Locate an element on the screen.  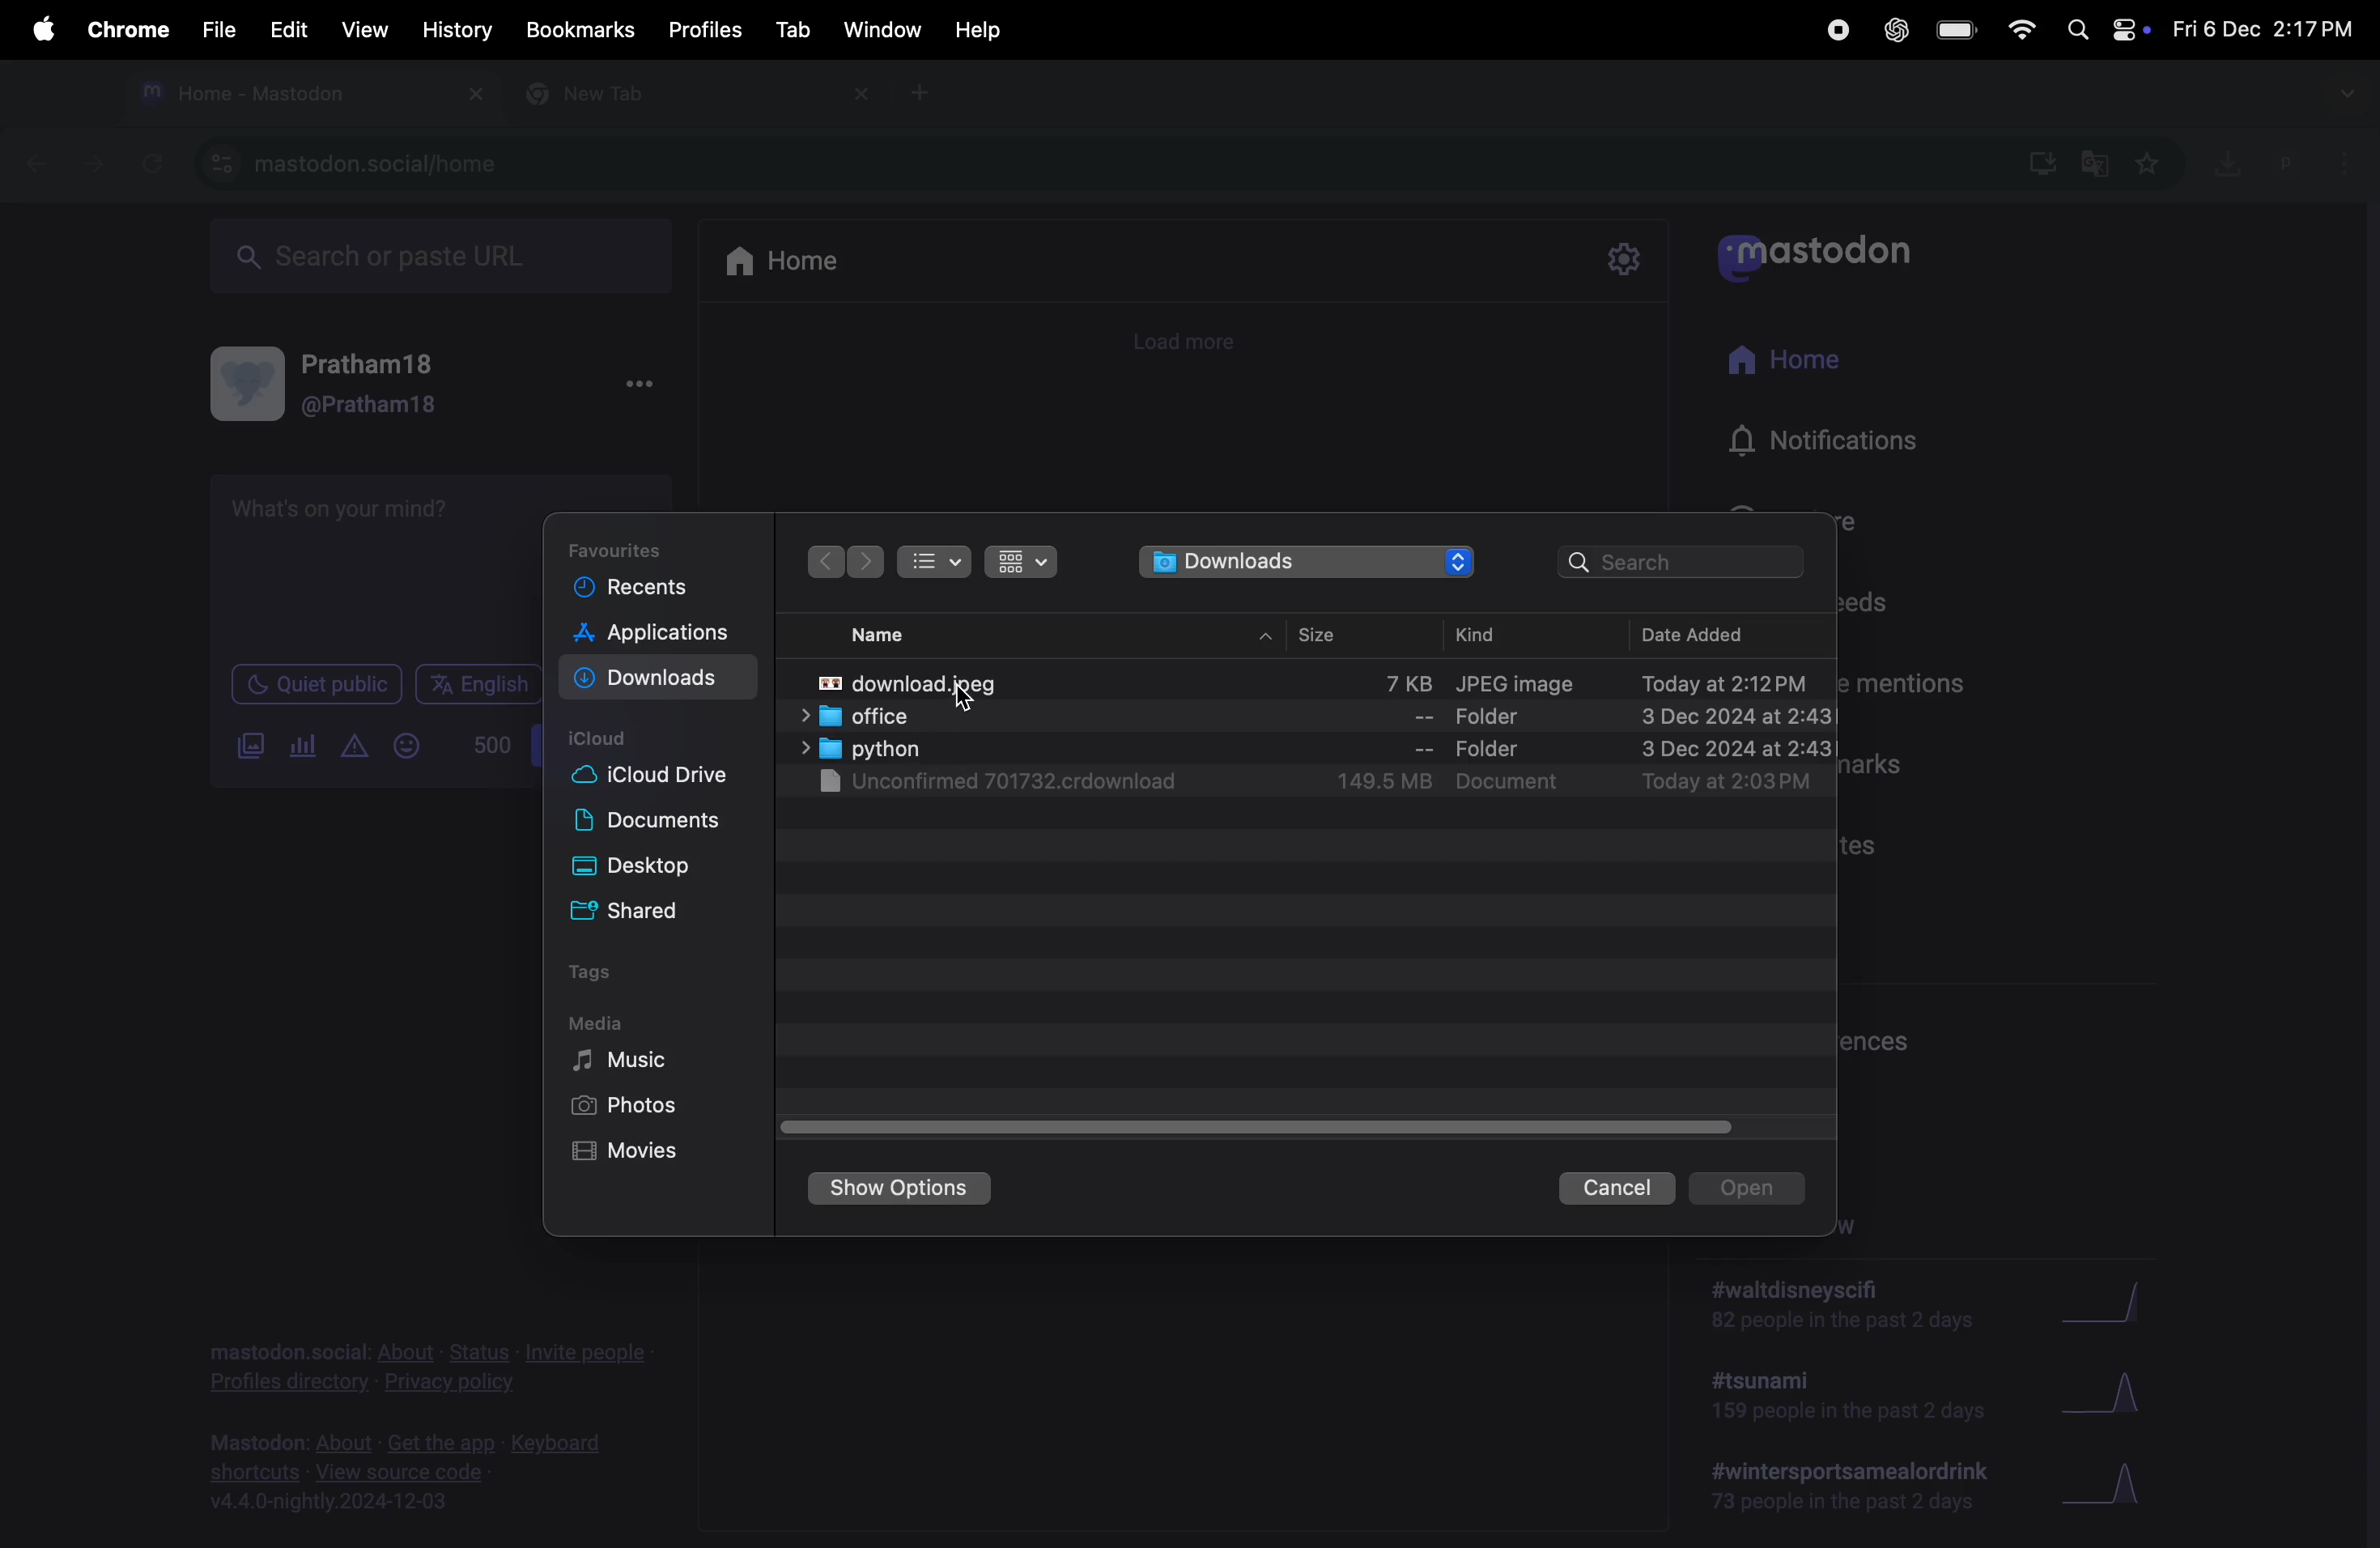
Graph is located at coordinates (2120, 1389).